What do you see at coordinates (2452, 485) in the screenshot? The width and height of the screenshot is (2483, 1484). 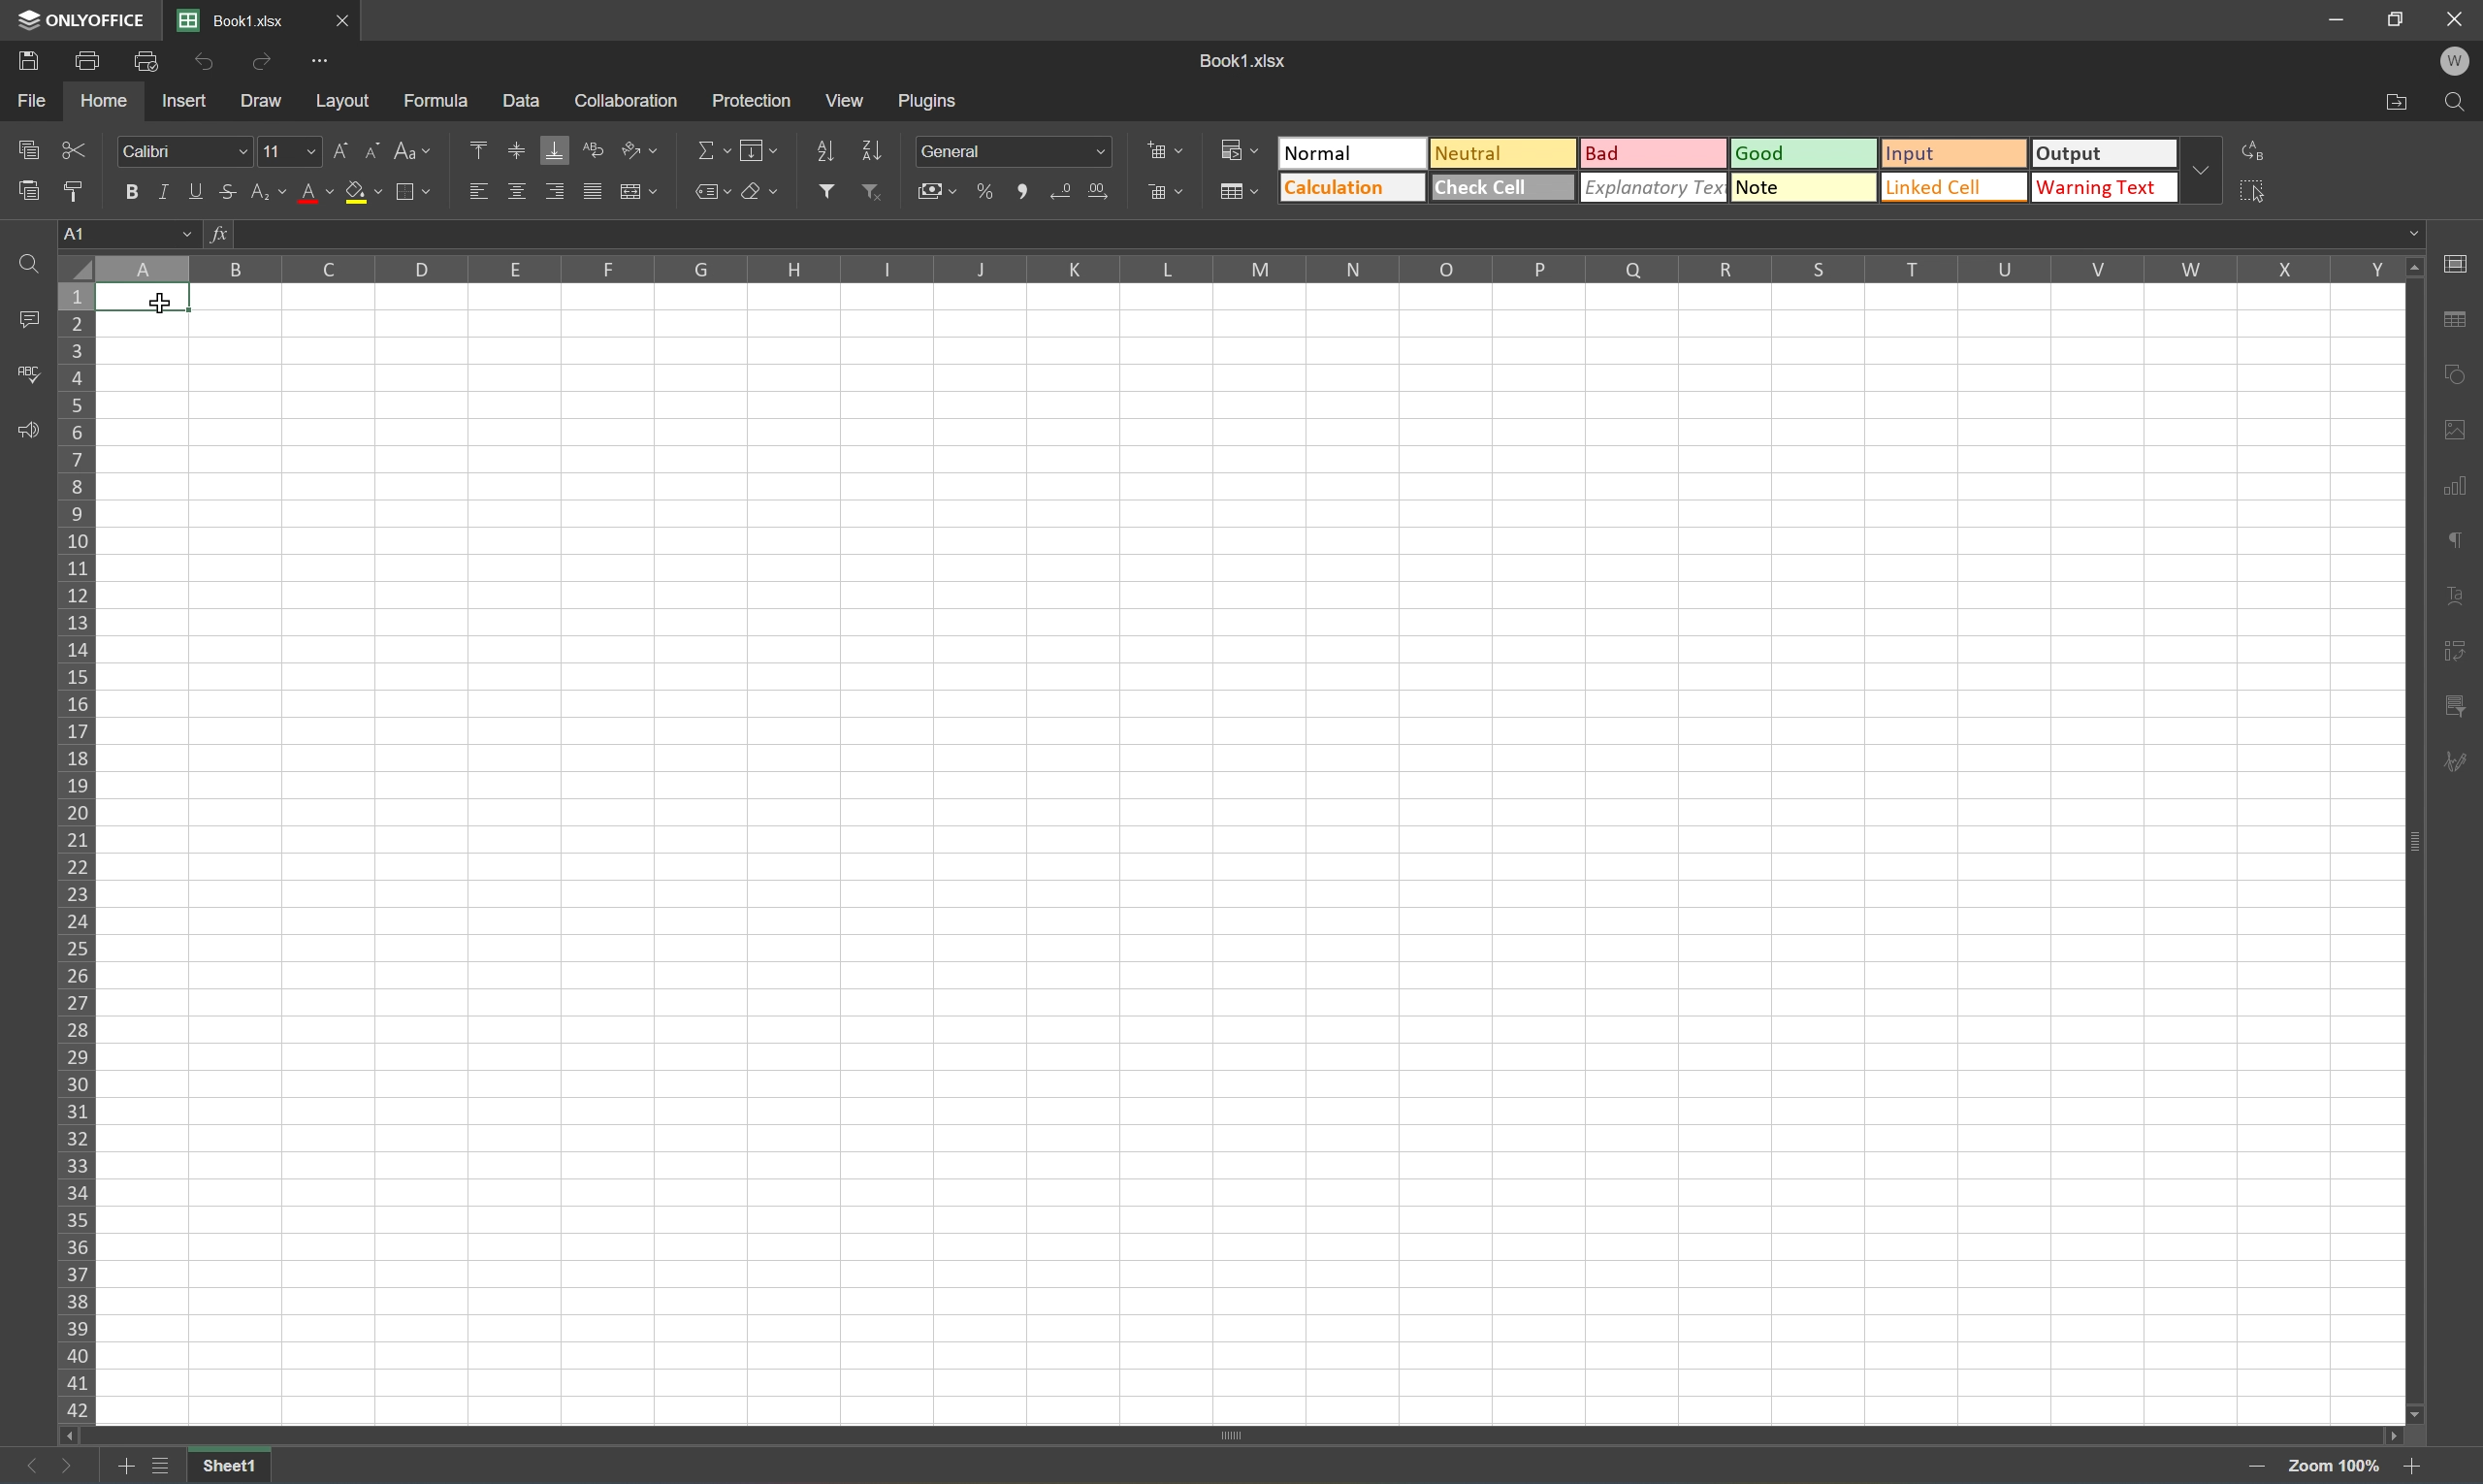 I see `Chart settings` at bounding box center [2452, 485].